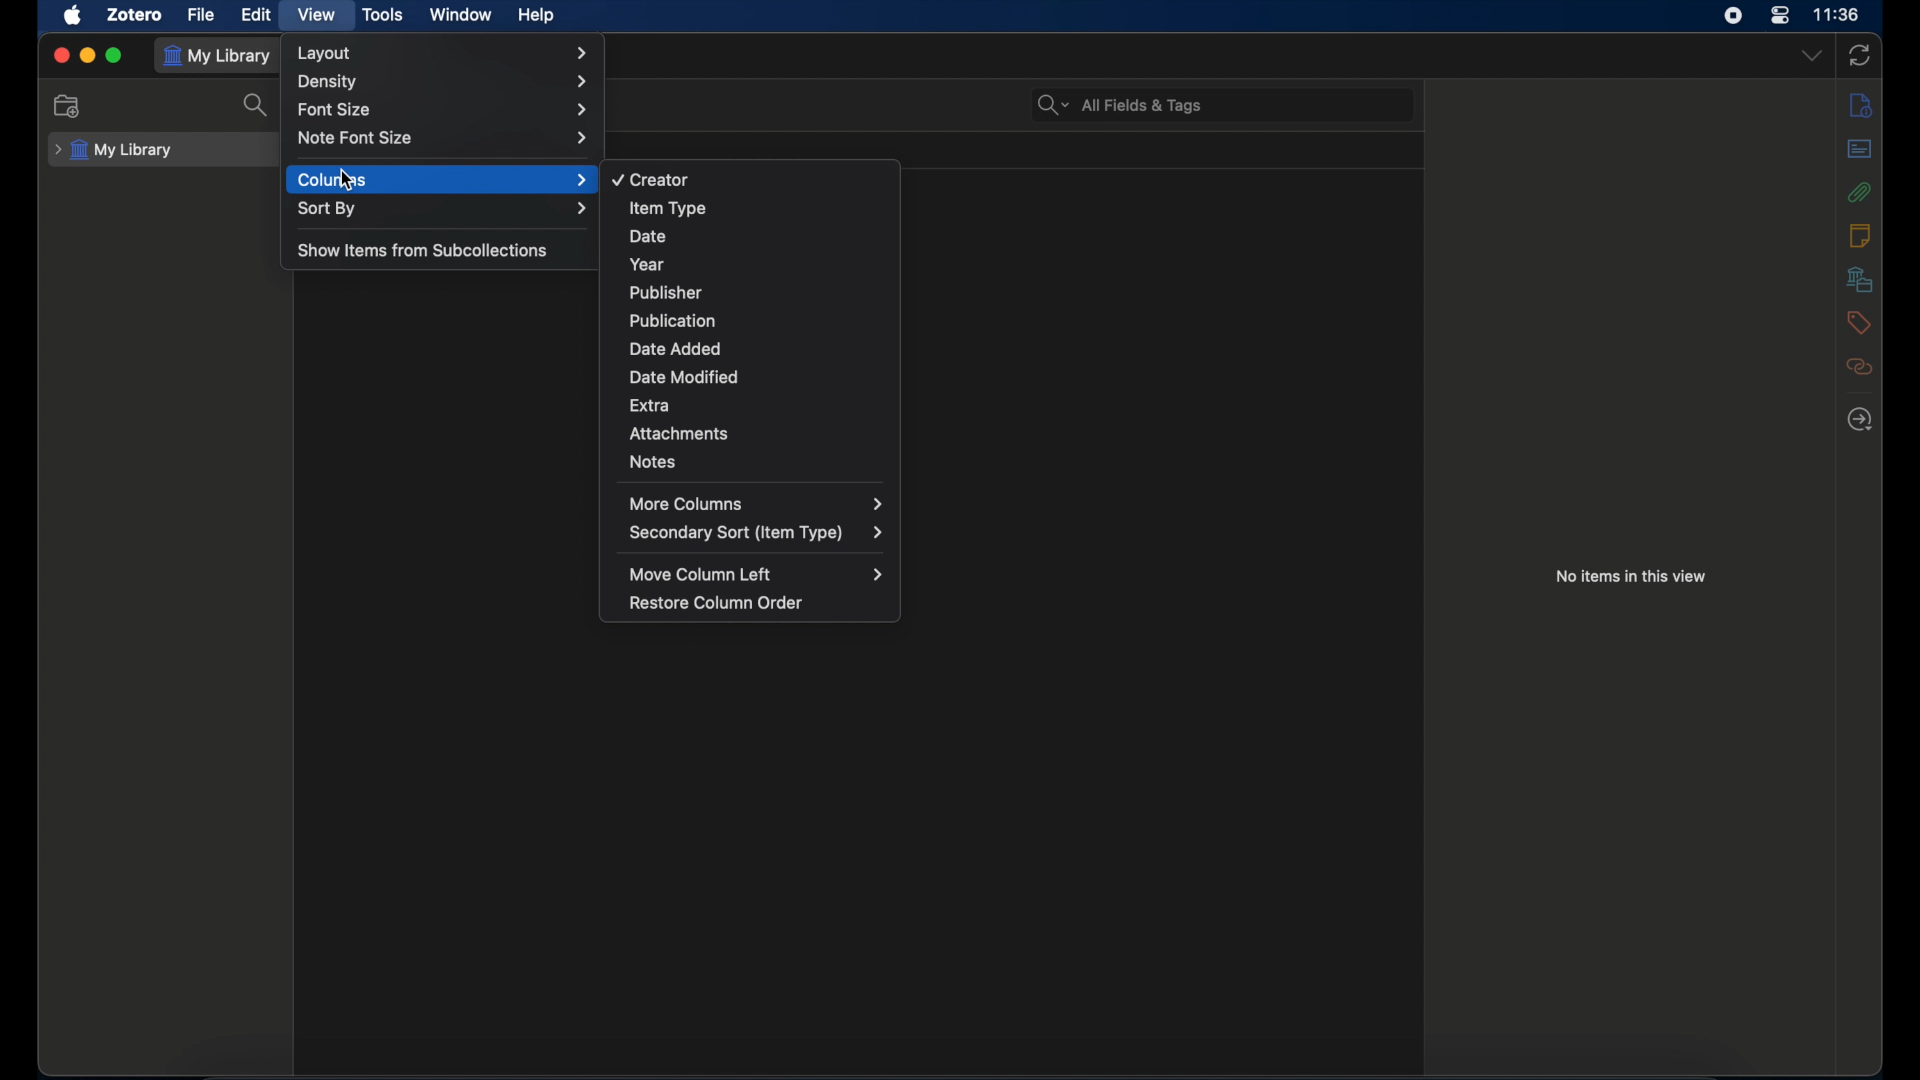 Image resolution: width=1920 pixels, height=1080 pixels. Describe the element at coordinates (1859, 367) in the screenshot. I see `related` at that location.